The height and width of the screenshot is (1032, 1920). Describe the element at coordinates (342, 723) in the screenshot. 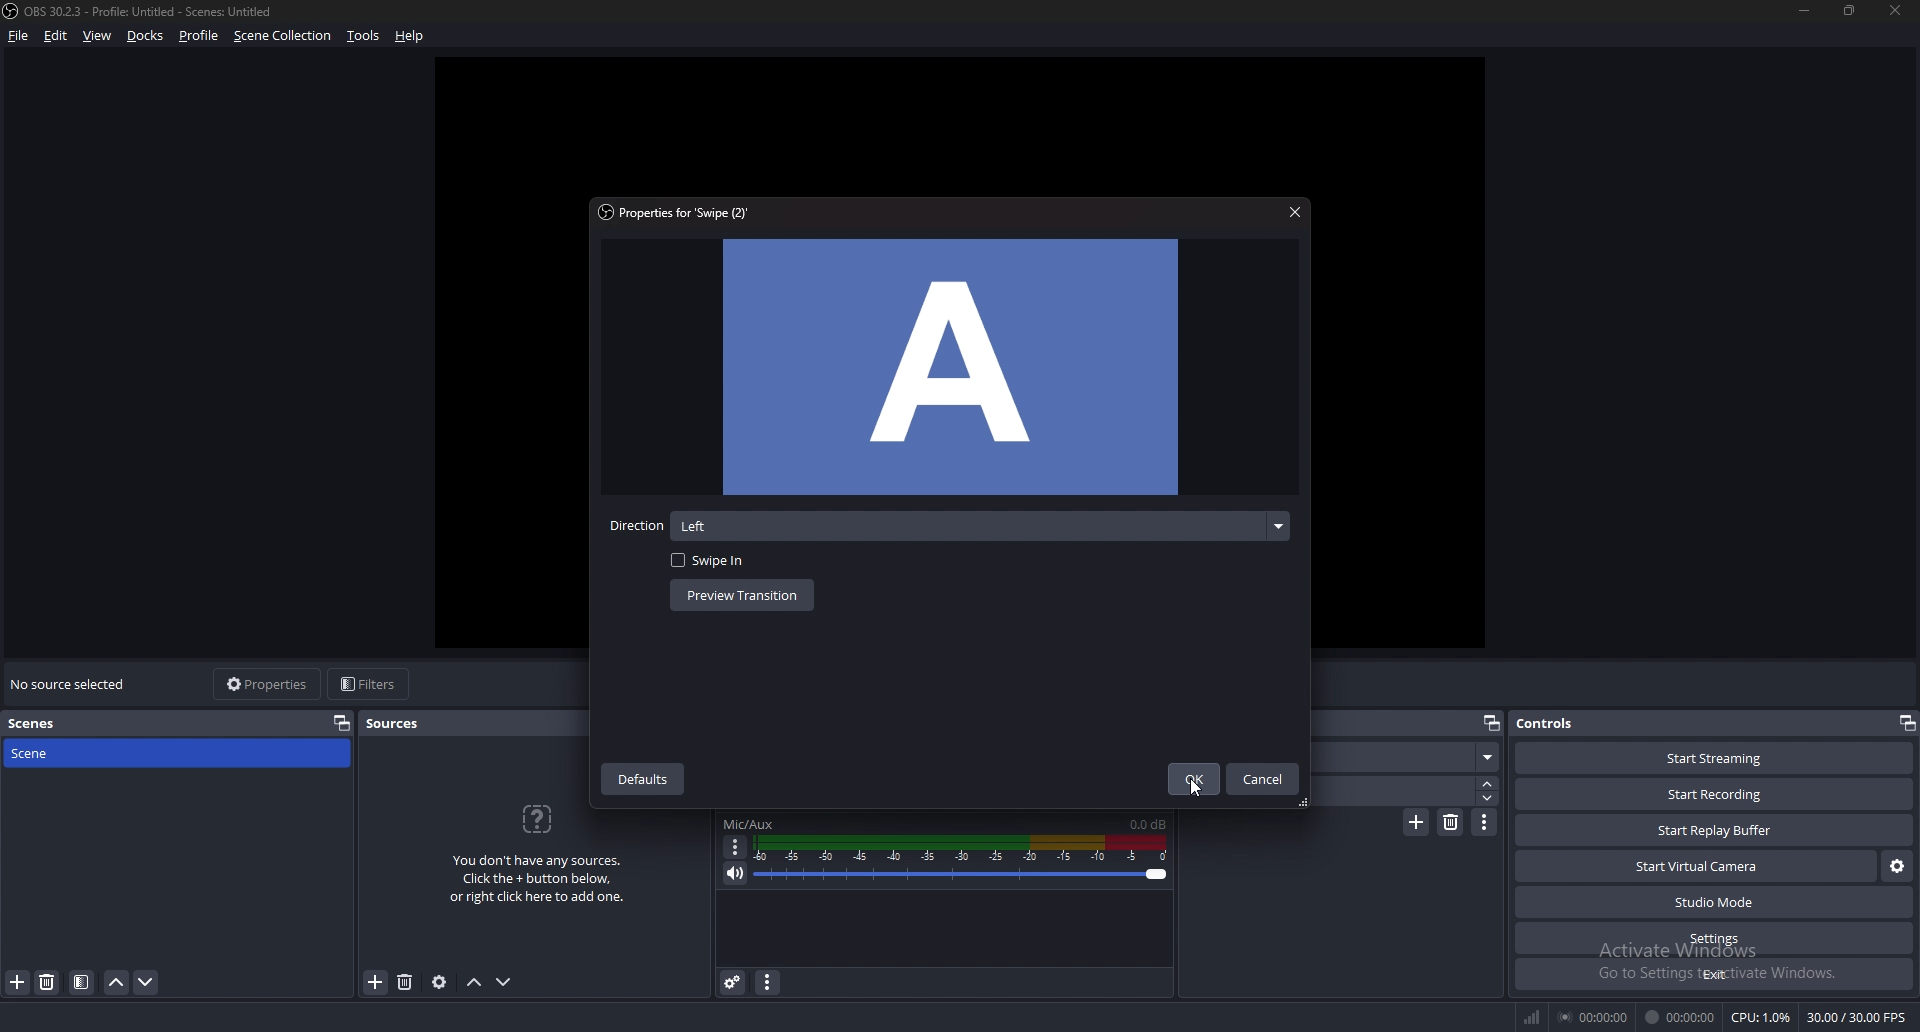

I see `pop out` at that location.